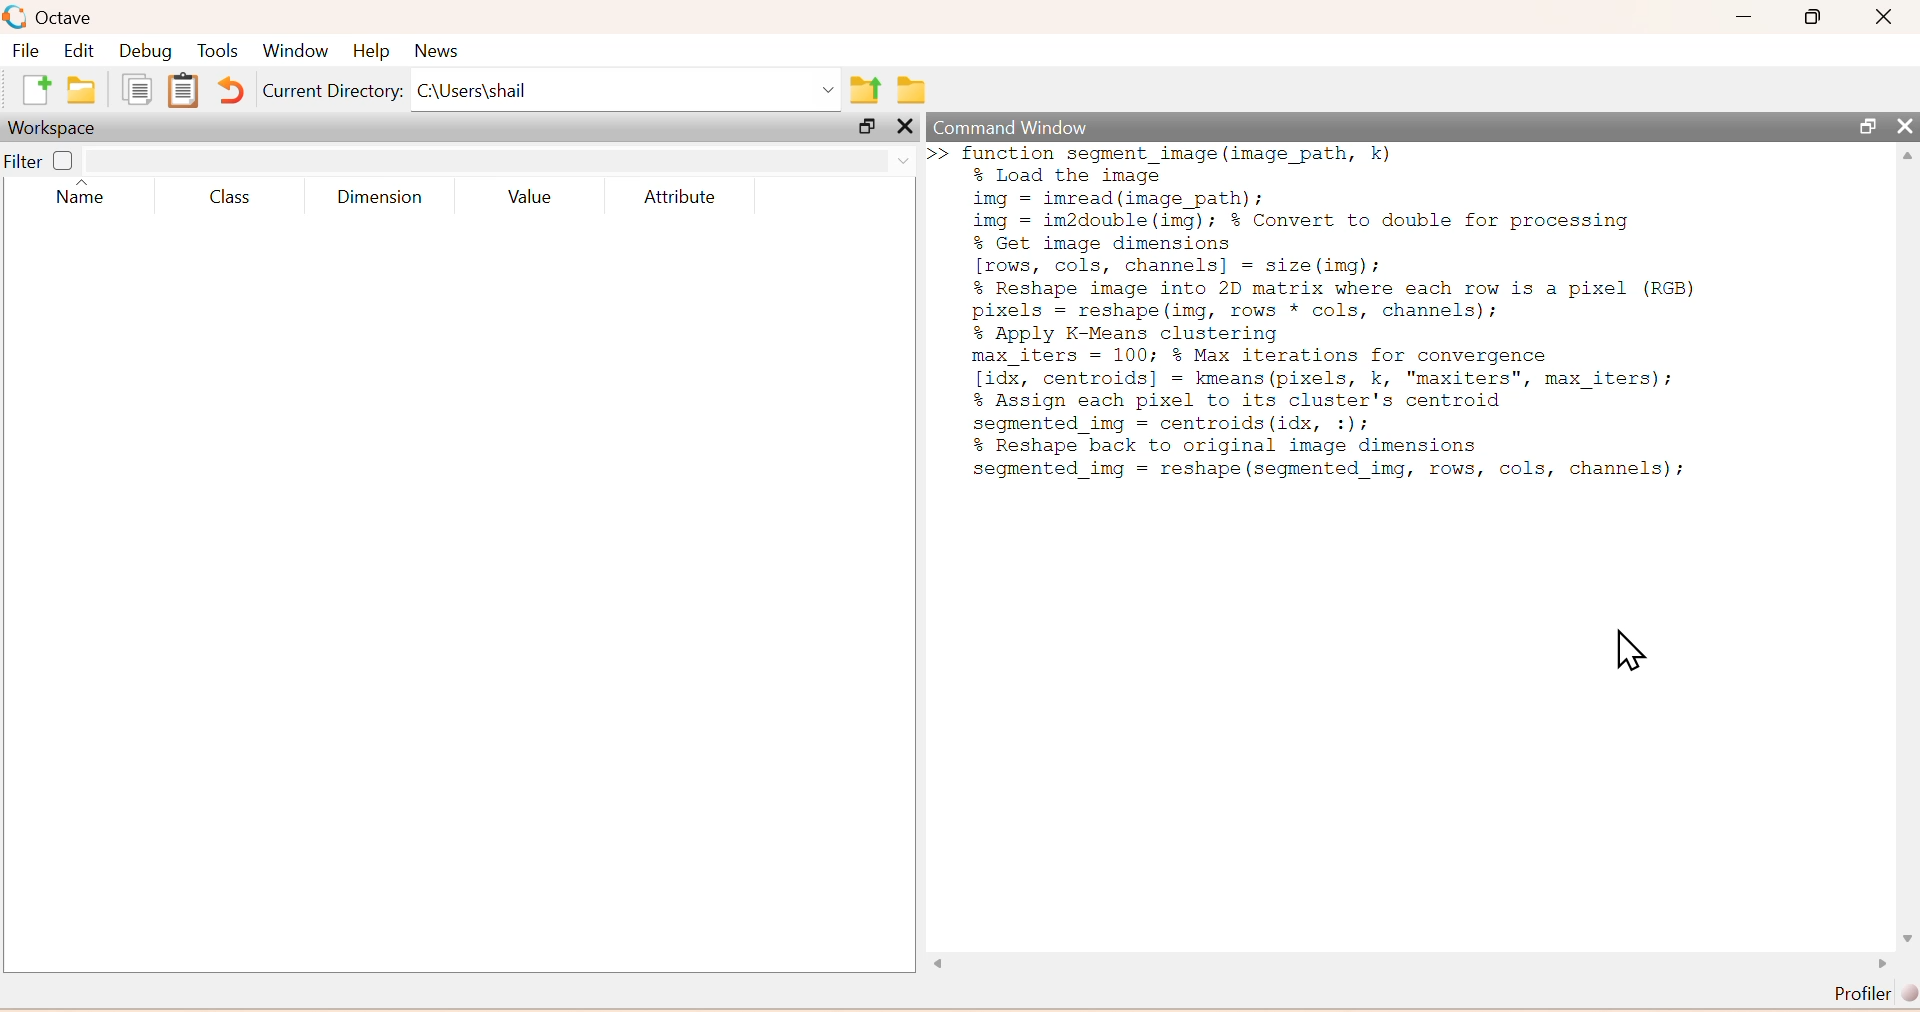 The image size is (1920, 1012). What do you see at coordinates (1017, 127) in the screenshot?
I see `Command Window` at bounding box center [1017, 127].